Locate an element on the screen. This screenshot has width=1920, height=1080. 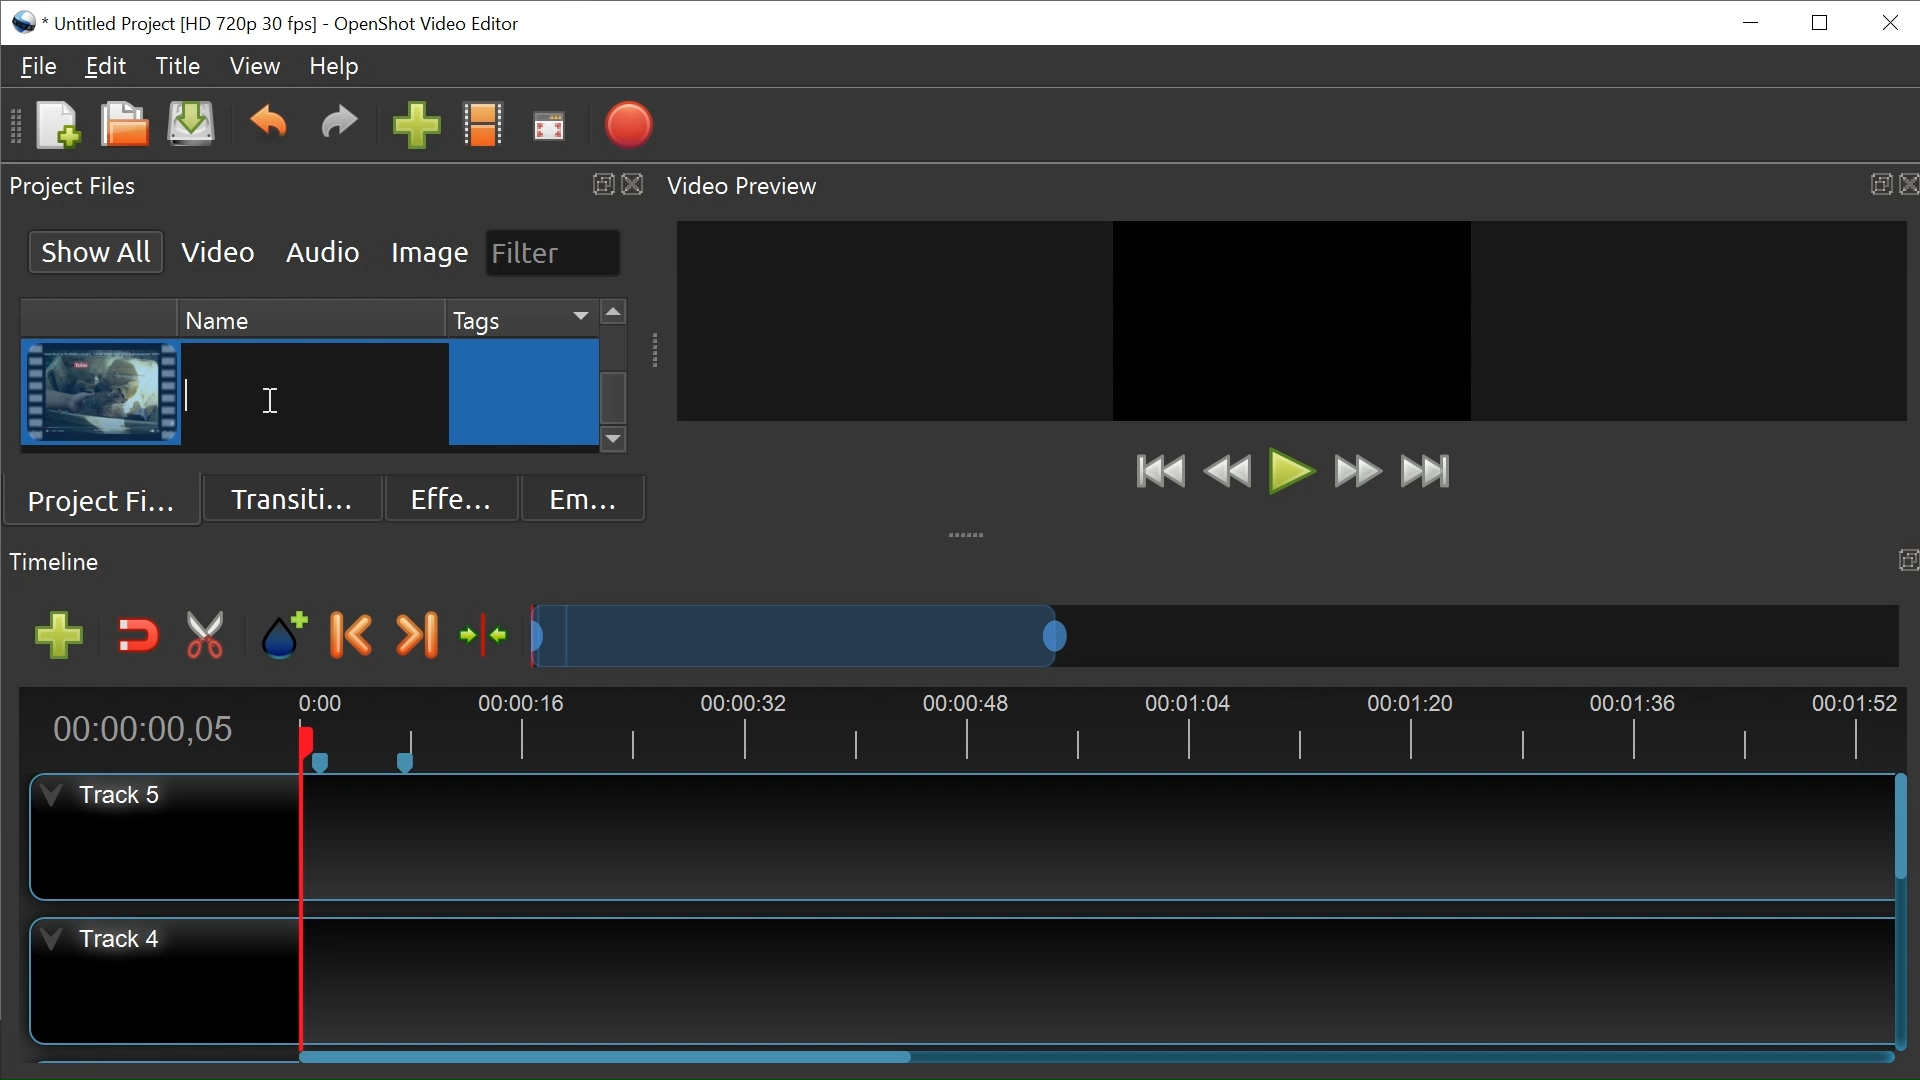
Video is located at coordinates (219, 251).